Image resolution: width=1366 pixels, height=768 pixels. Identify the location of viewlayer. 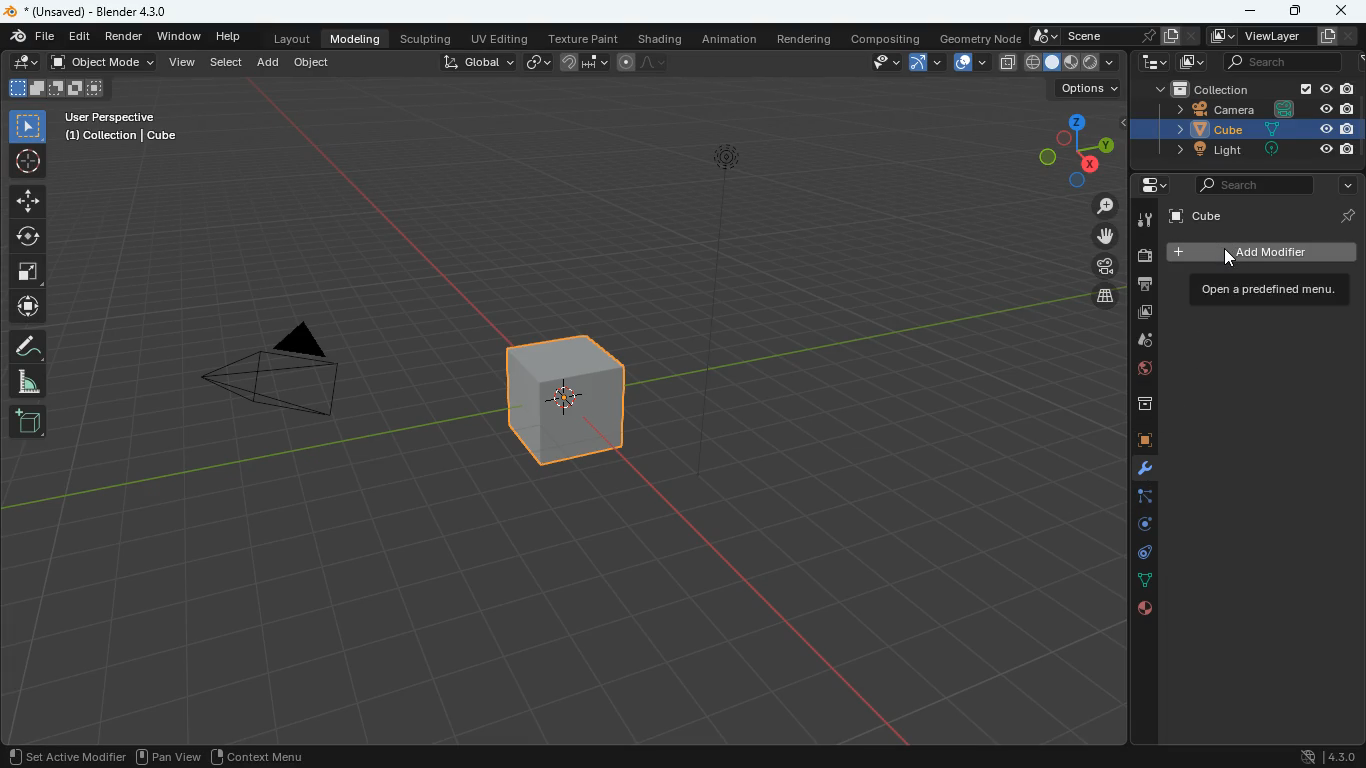
(1255, 38).